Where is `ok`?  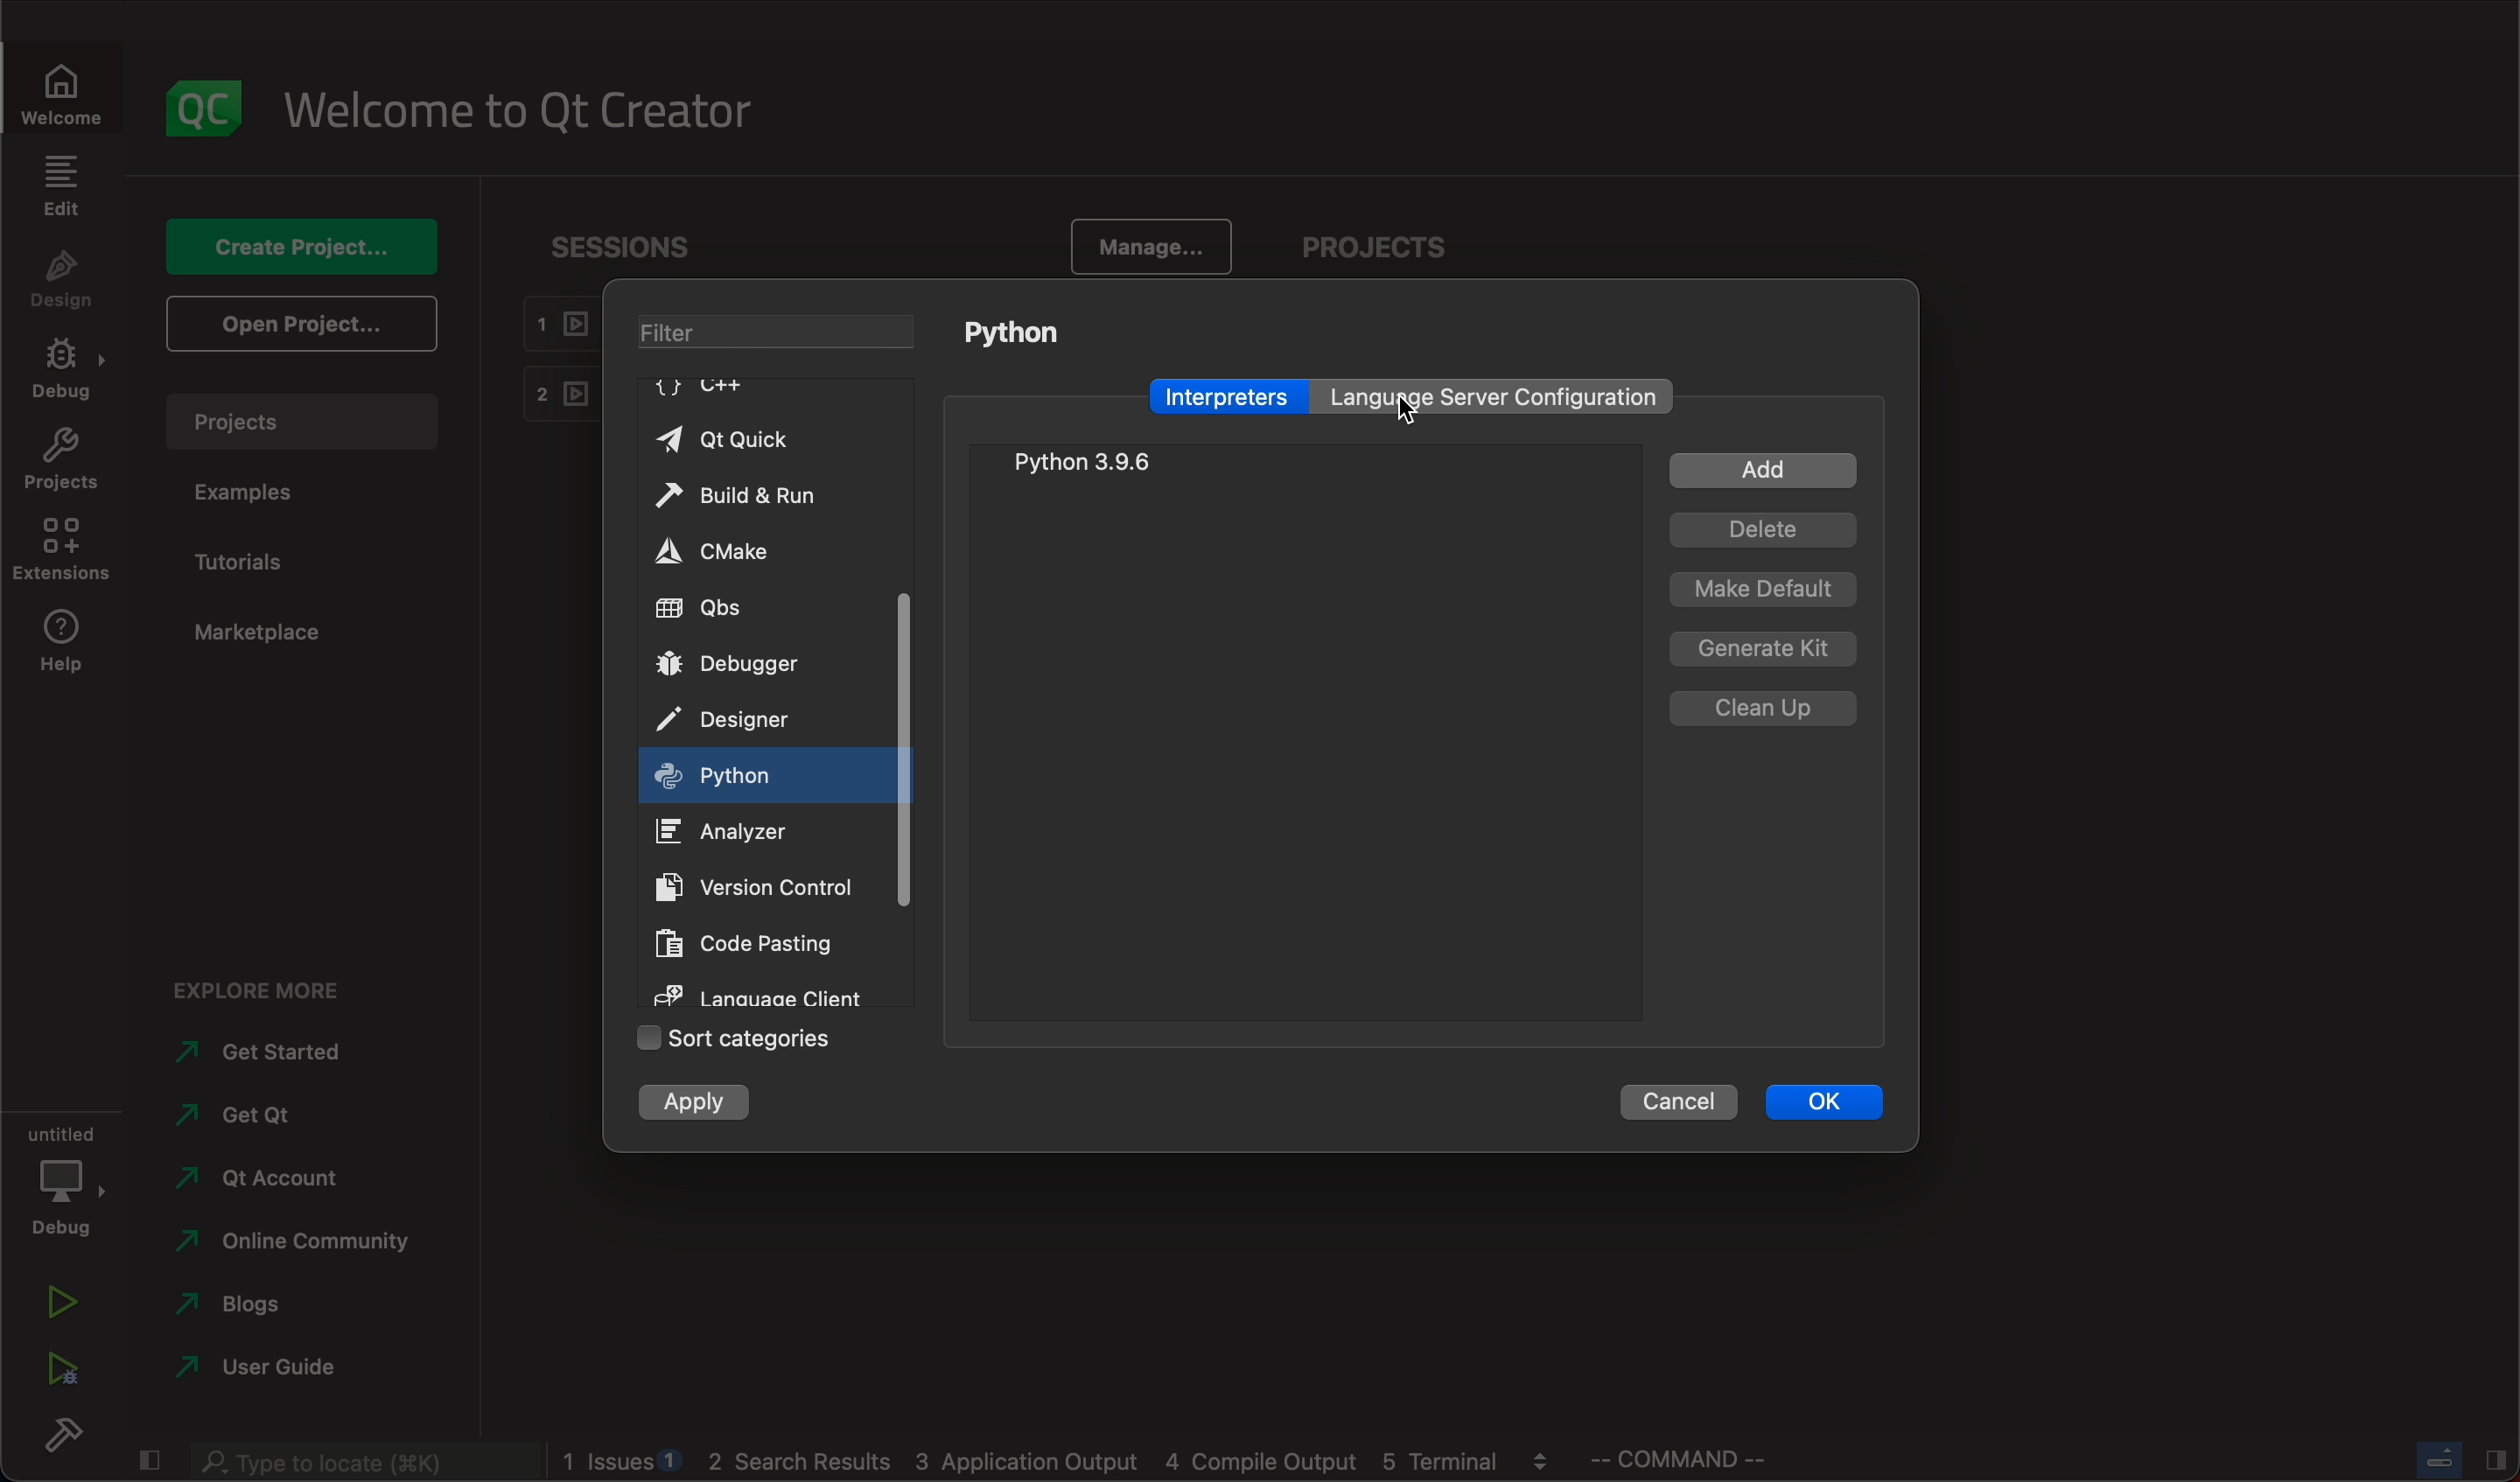
ok is located at coordinates (1828, 1097).